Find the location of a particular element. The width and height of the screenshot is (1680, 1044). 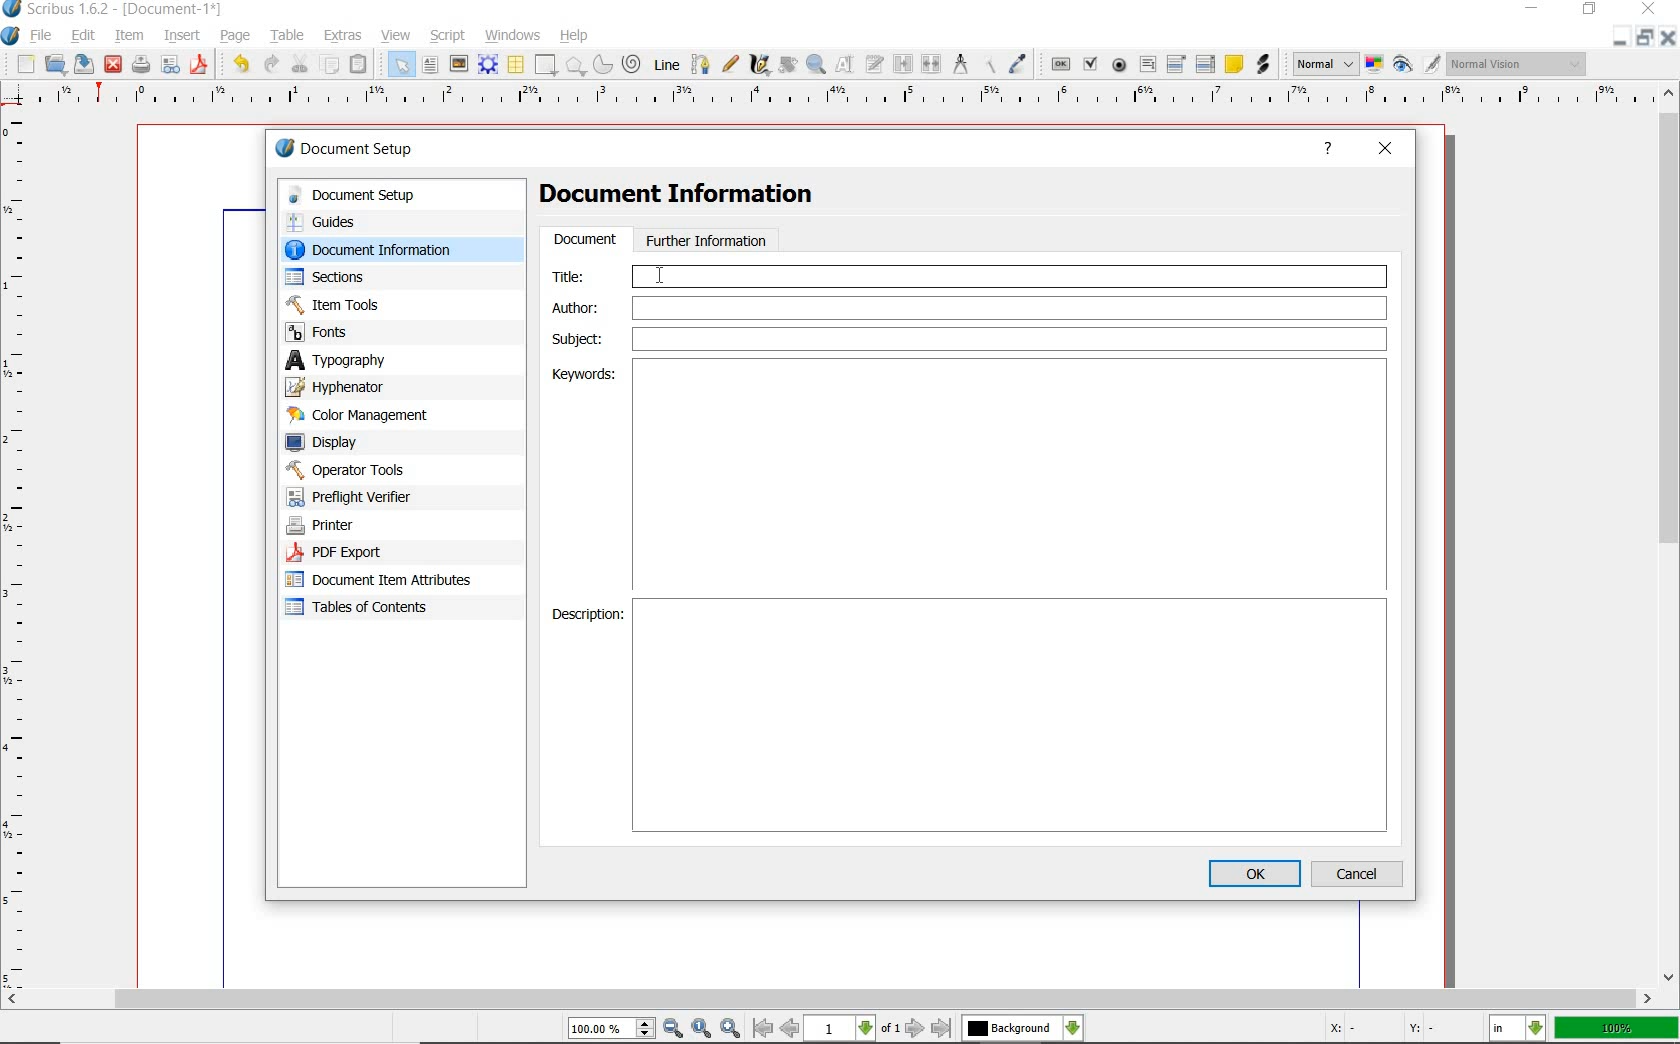

document is located at coordinates (584, 240).